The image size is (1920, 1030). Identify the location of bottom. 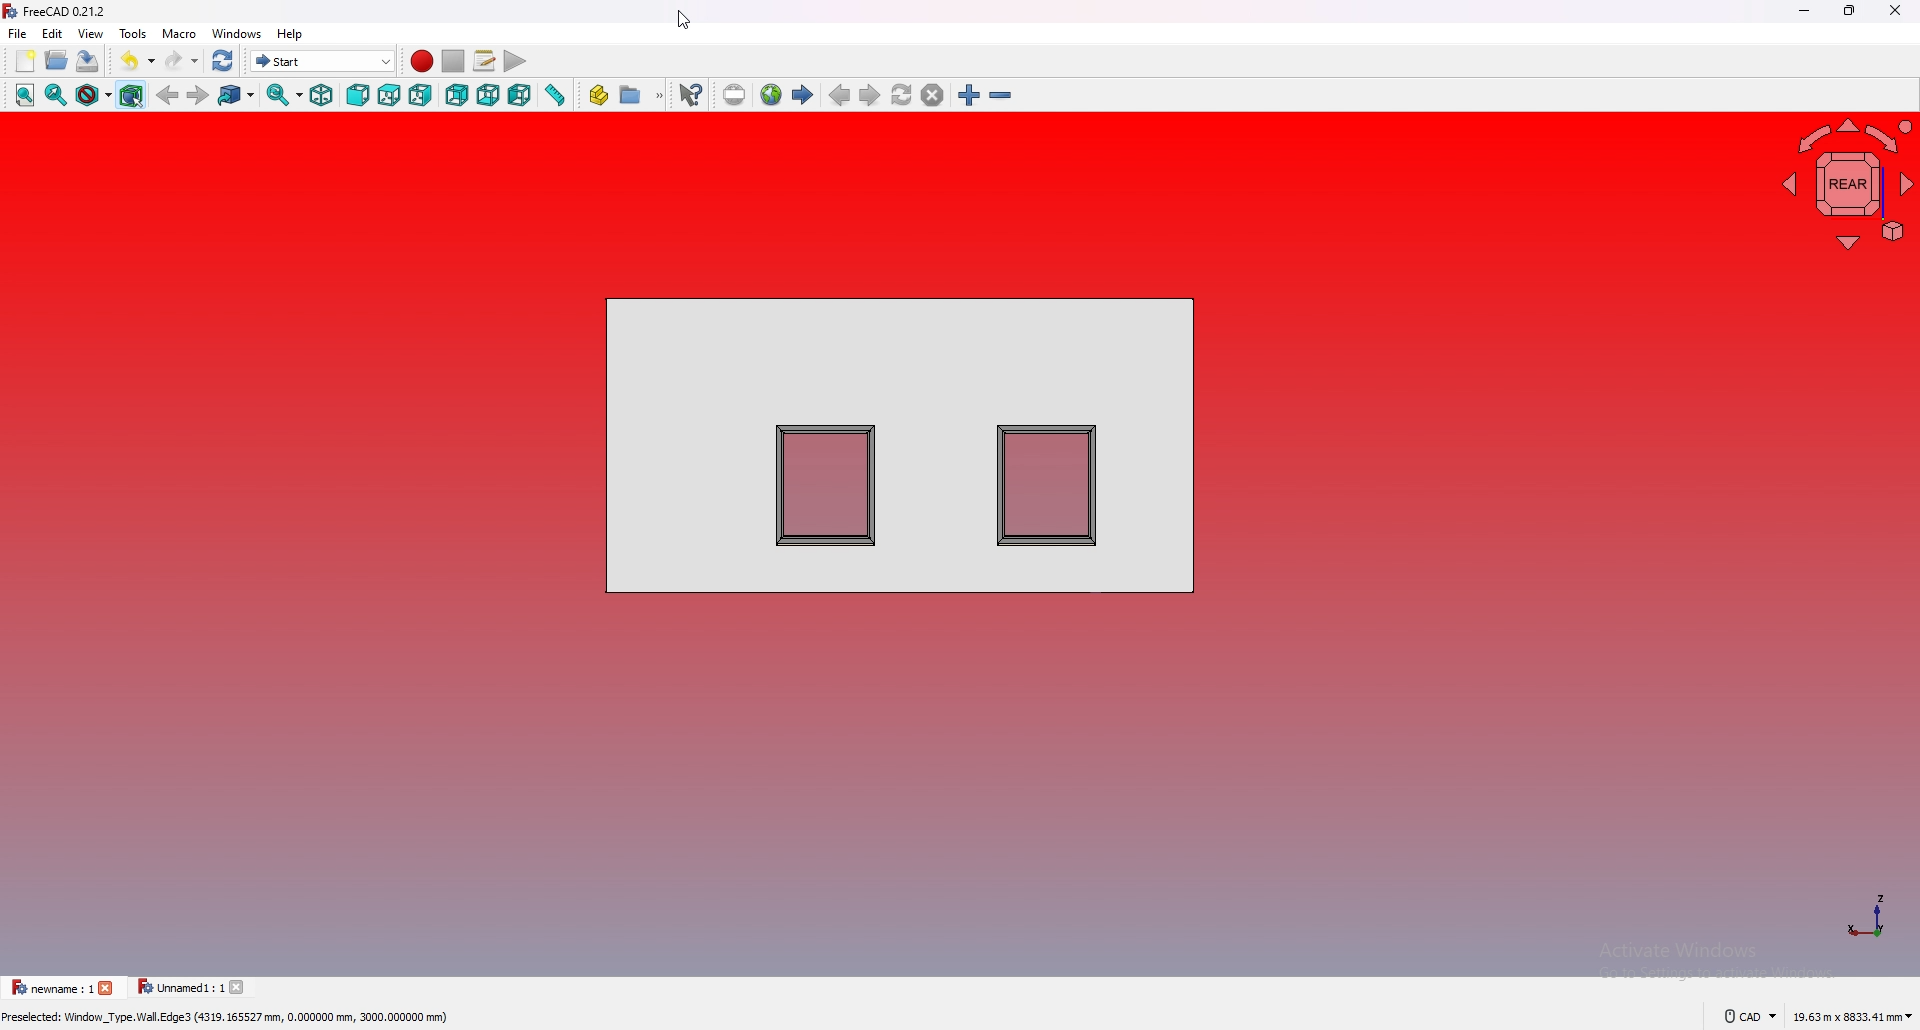
(489, 95).